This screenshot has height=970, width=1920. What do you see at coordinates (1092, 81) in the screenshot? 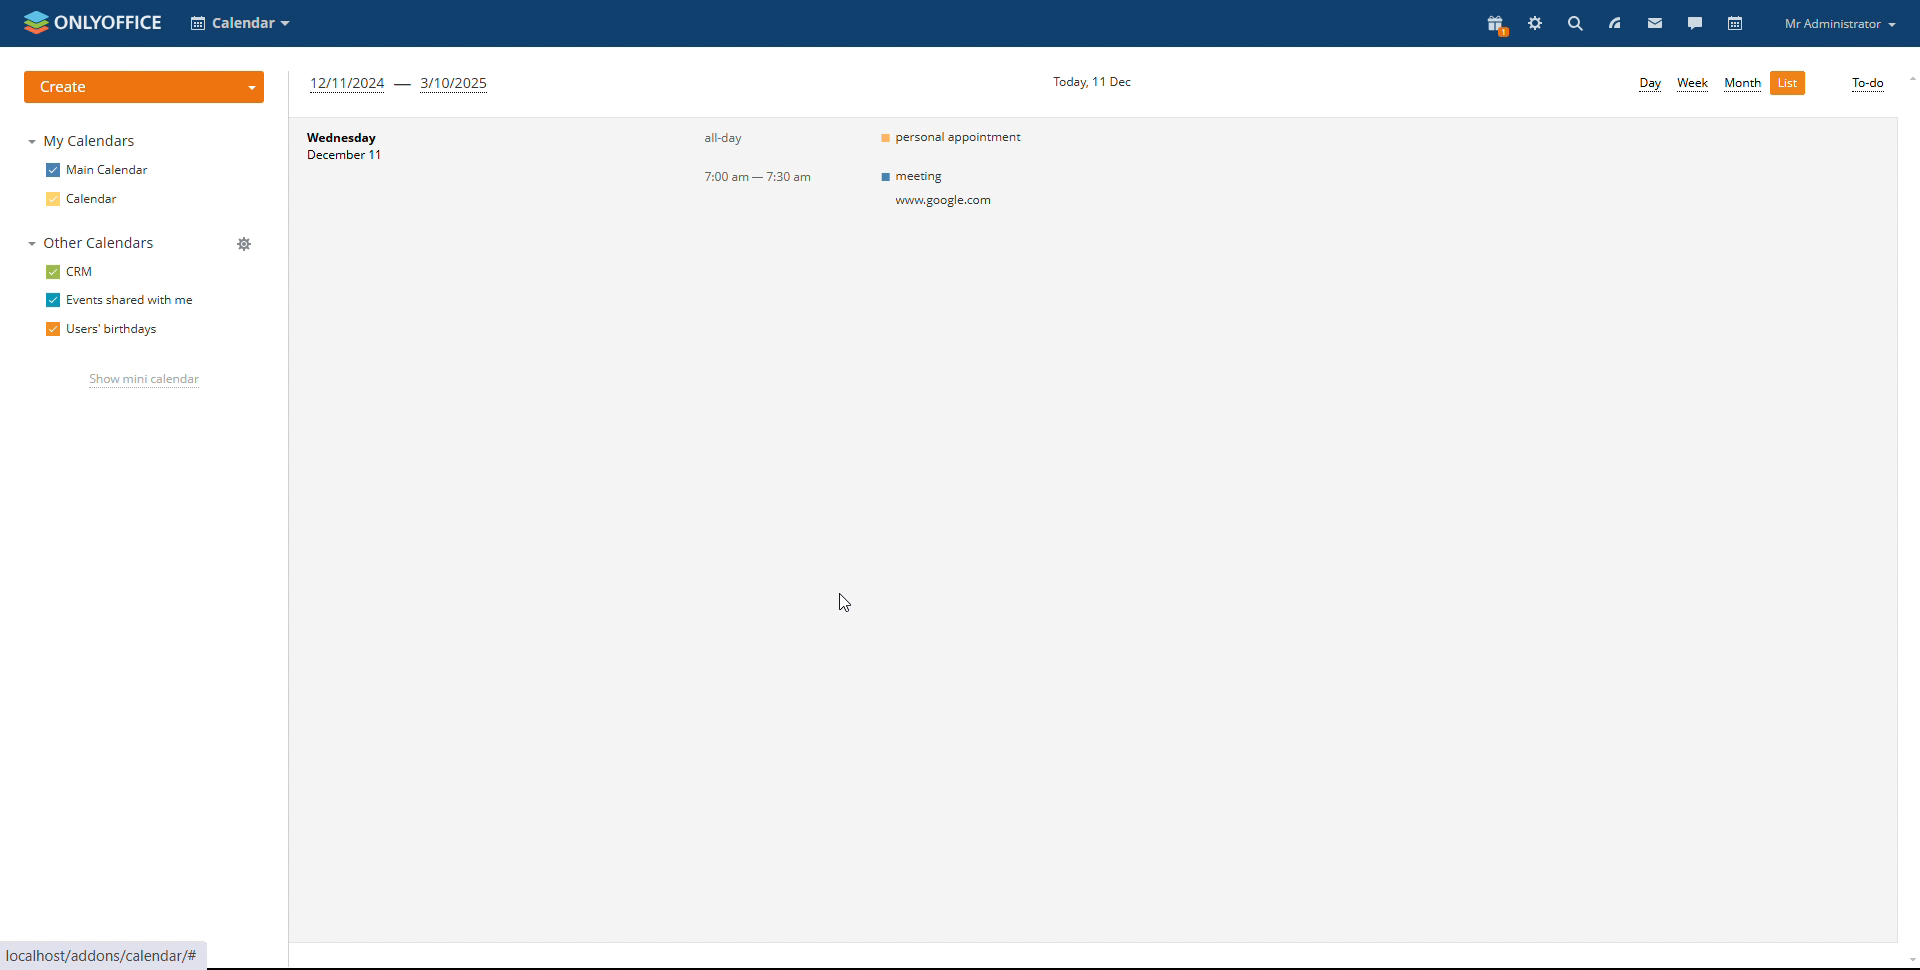
I see `current date` at bounding box center [1092, 81].